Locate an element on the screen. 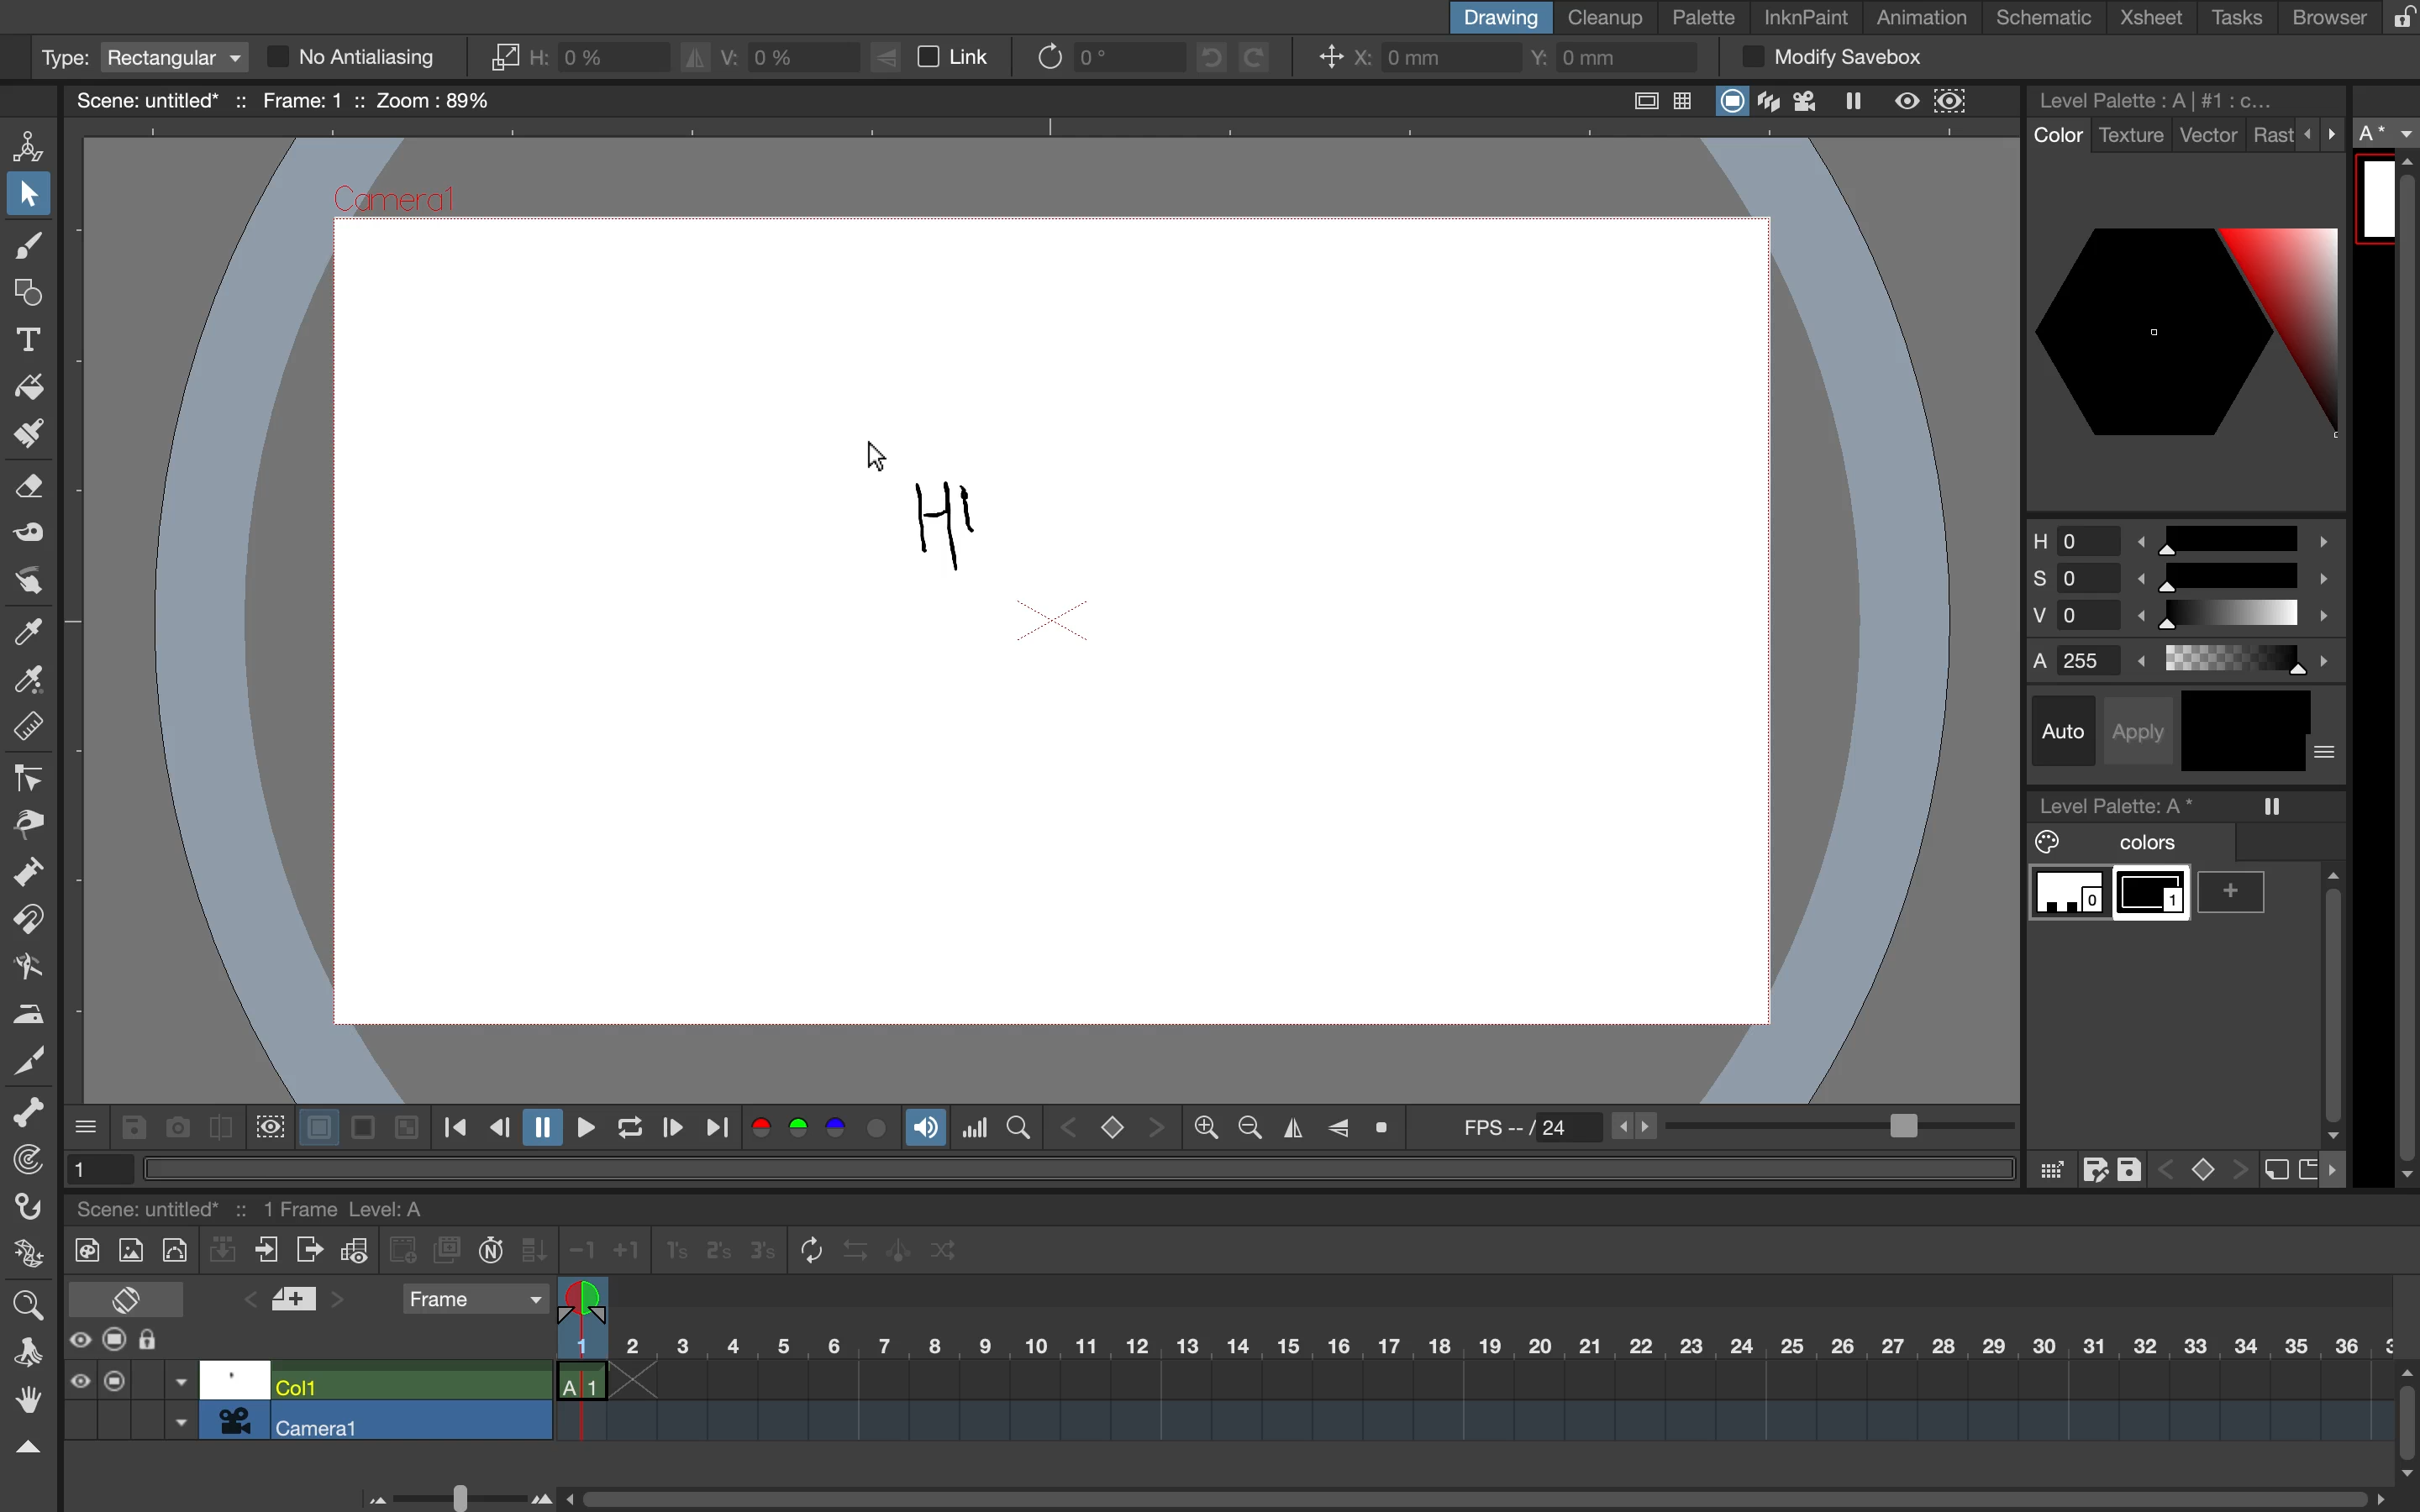 The image size is (2420, 1512). tracker tool is located at coordinates (23, 1163).